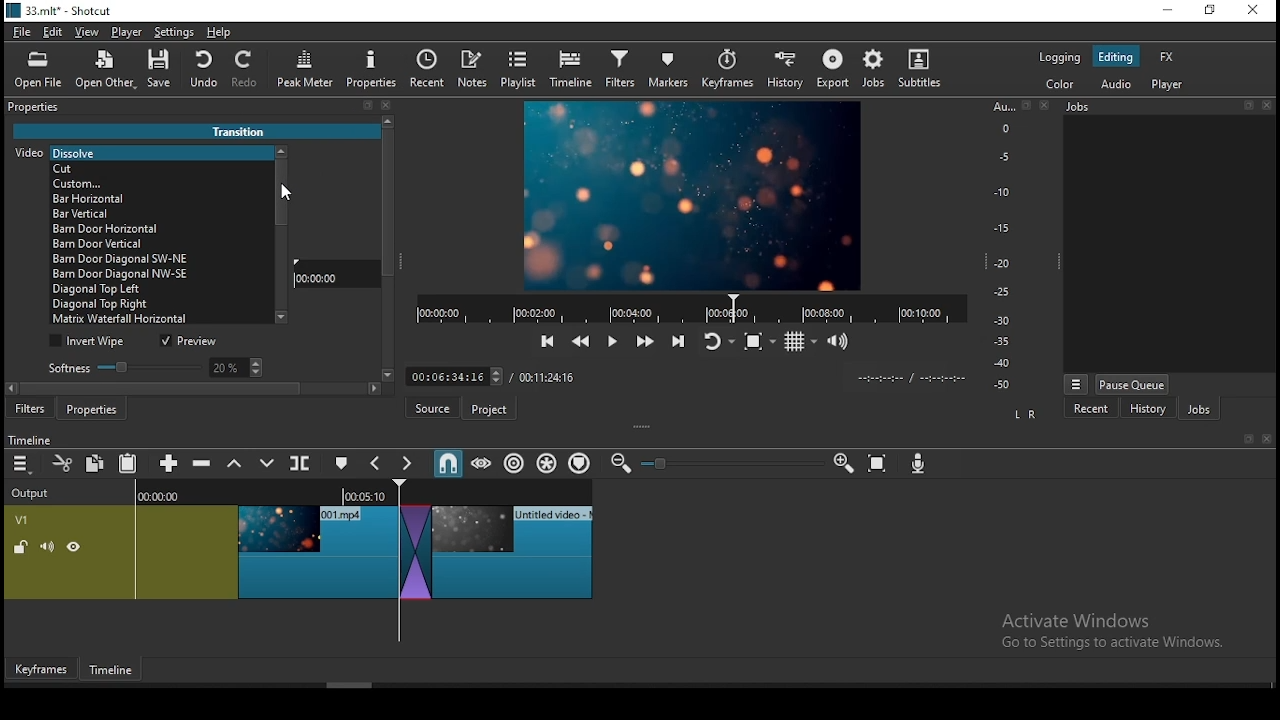 The image size is (1280, 720). I want to click on lift, so click(235, 464).